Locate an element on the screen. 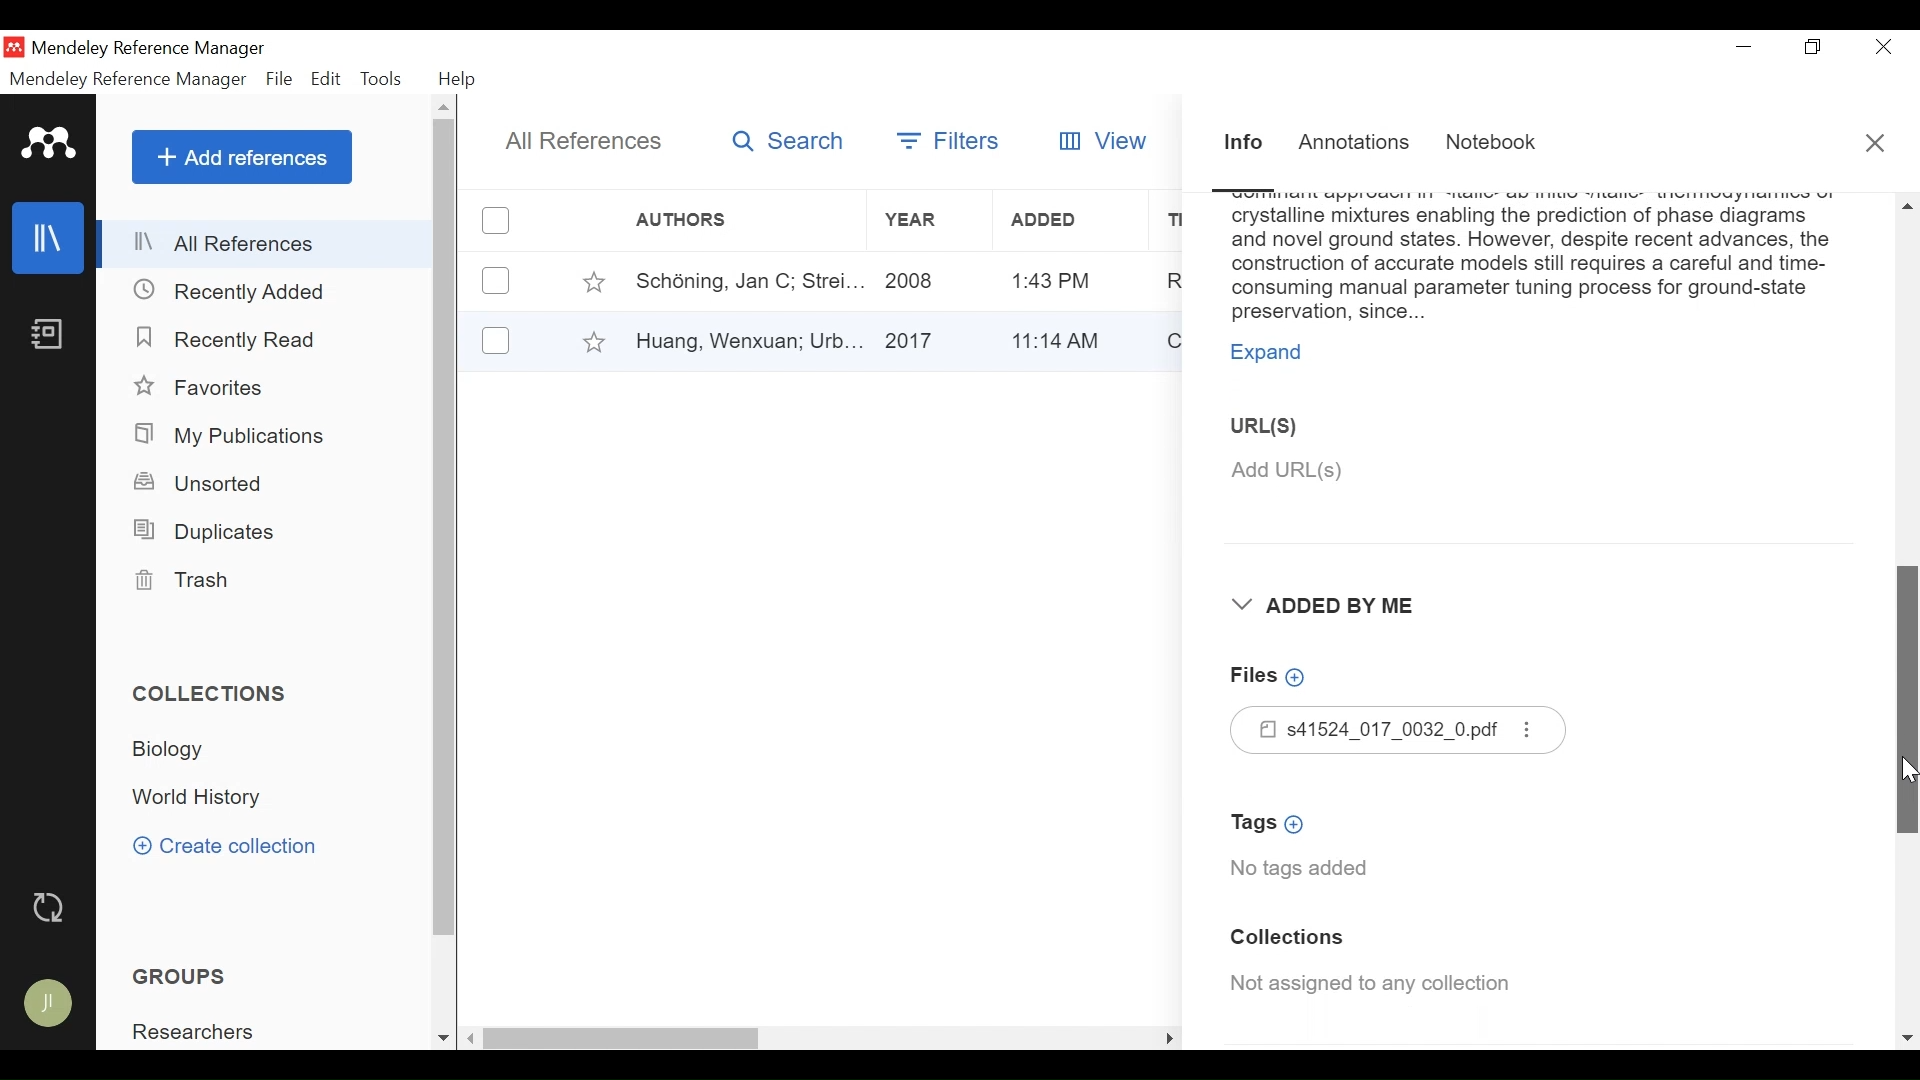 Image resolution: width=1920 pixels, height=1080 pixels. Notebook is located at coordinates (47, 333).